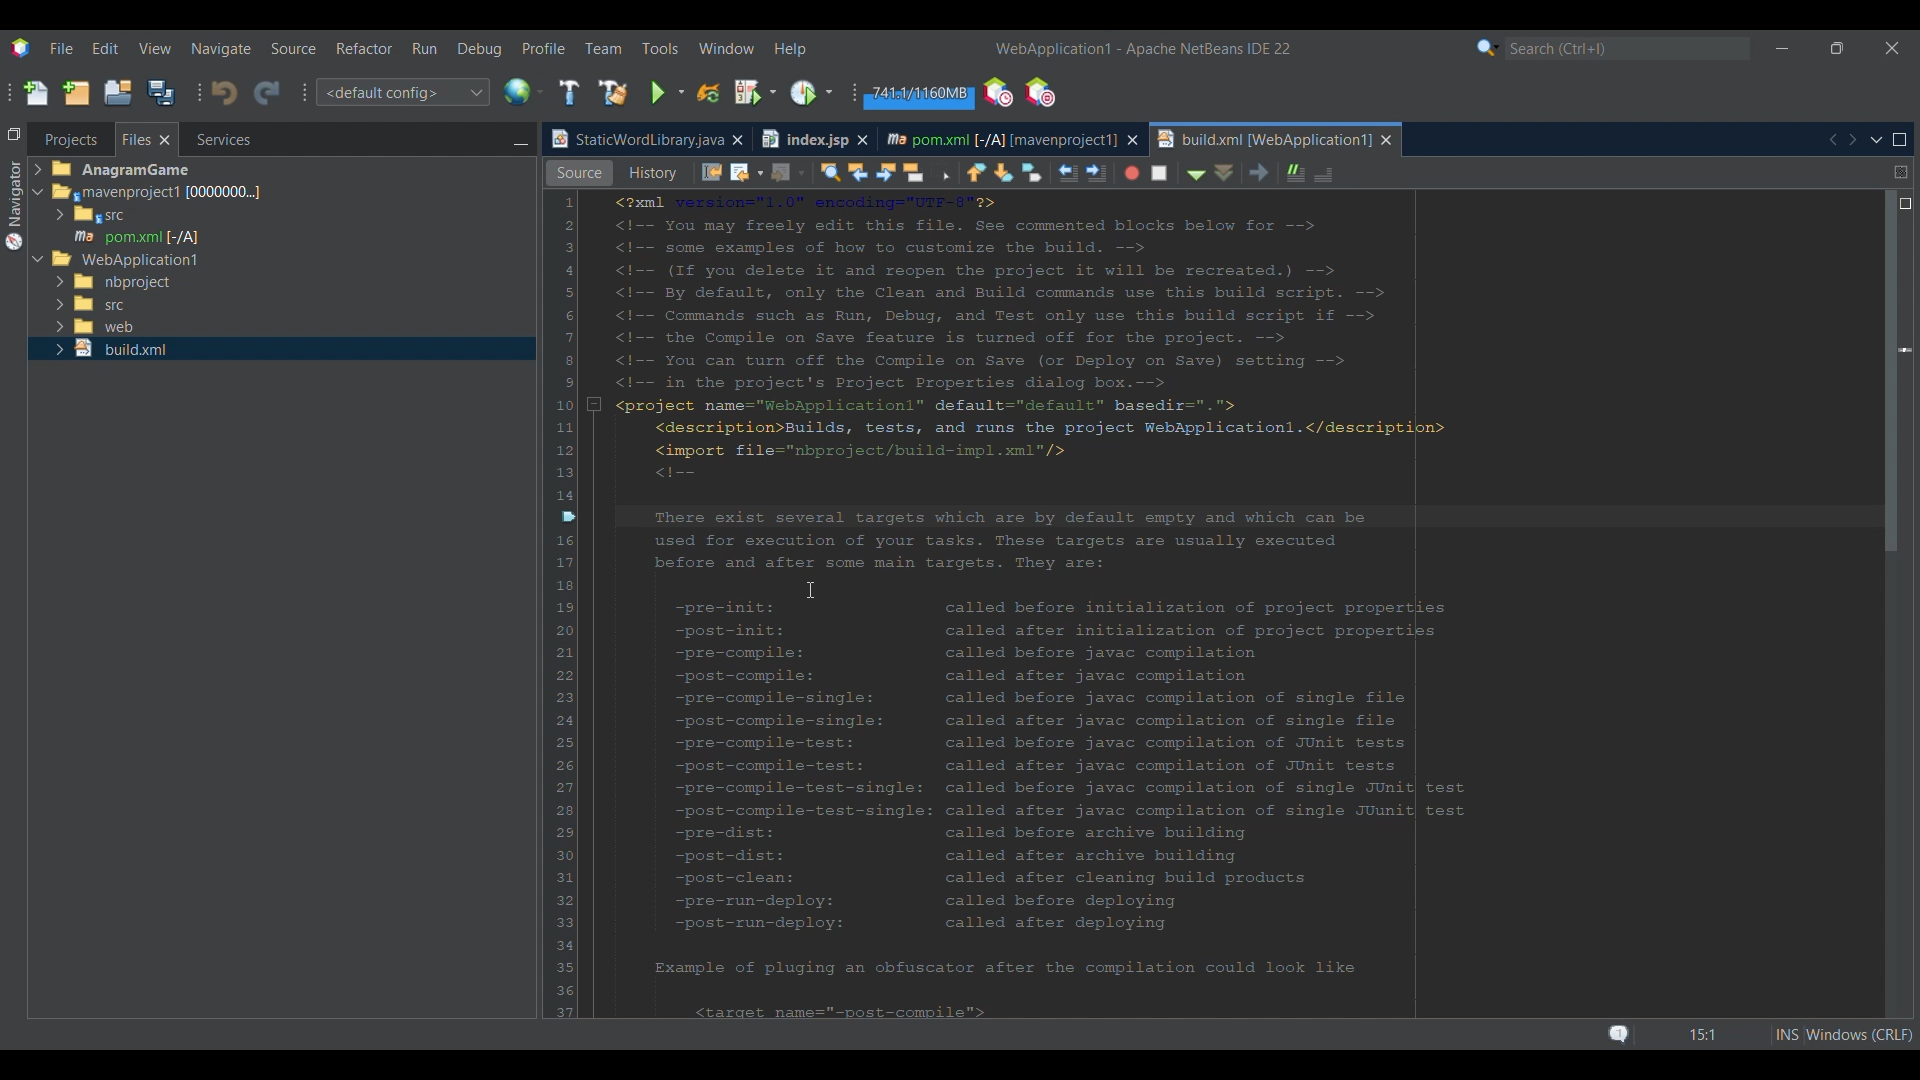  Describe the element at coordinates (660, 48) in the screenshot. I see `Tools menu` at that location.